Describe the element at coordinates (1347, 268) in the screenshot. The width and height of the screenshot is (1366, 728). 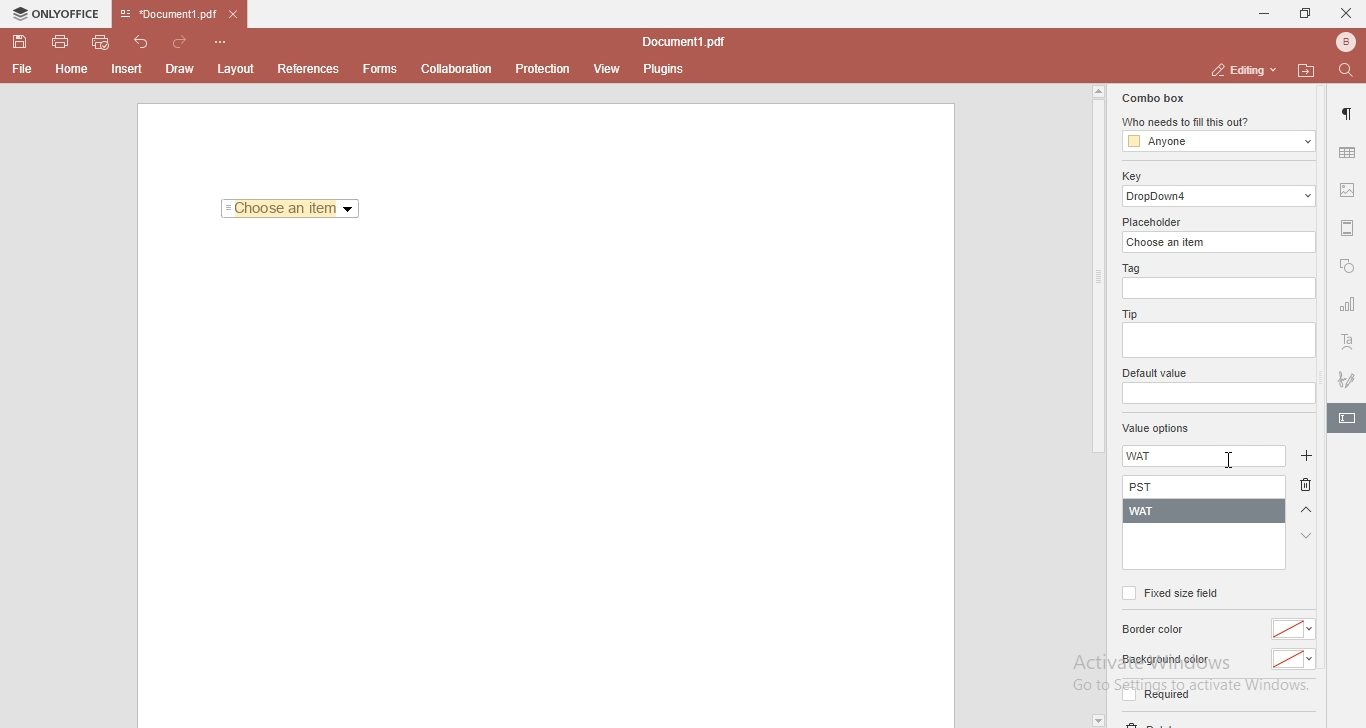
I see `shapes` at that location.